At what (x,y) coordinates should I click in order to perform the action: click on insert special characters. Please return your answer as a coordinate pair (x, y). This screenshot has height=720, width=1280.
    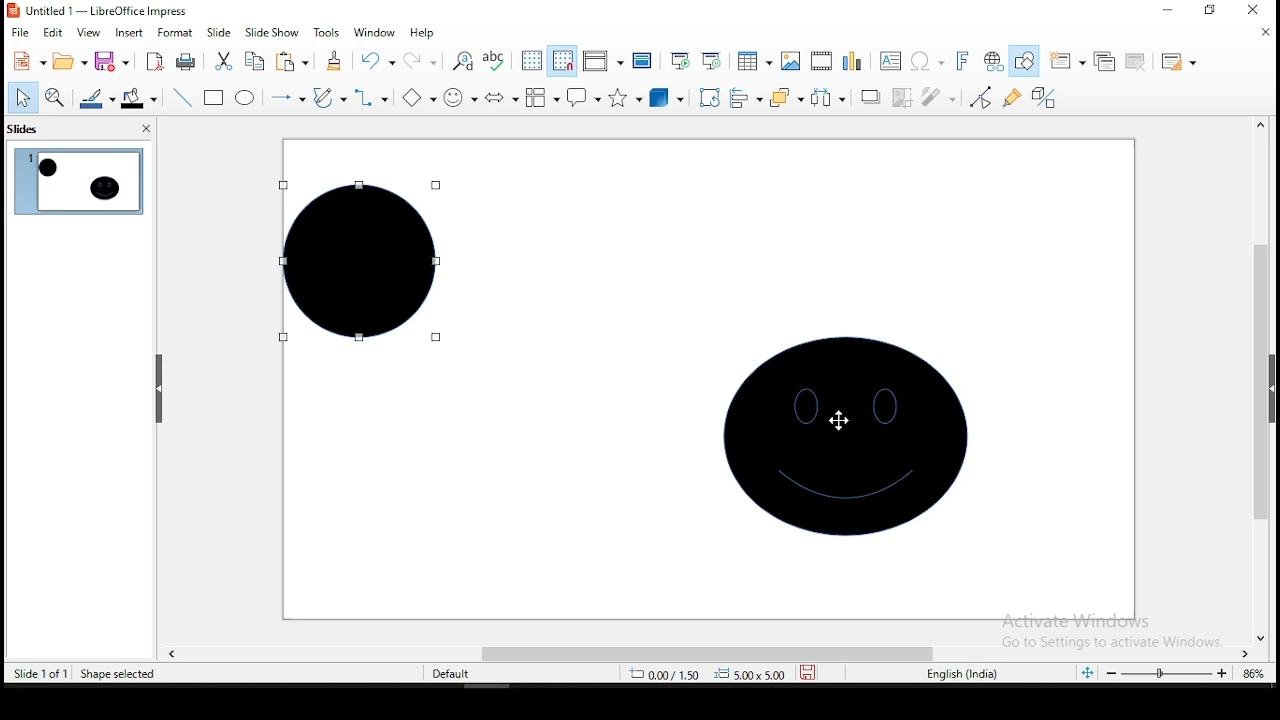
    Looking at the image, I should click on (928, 61).